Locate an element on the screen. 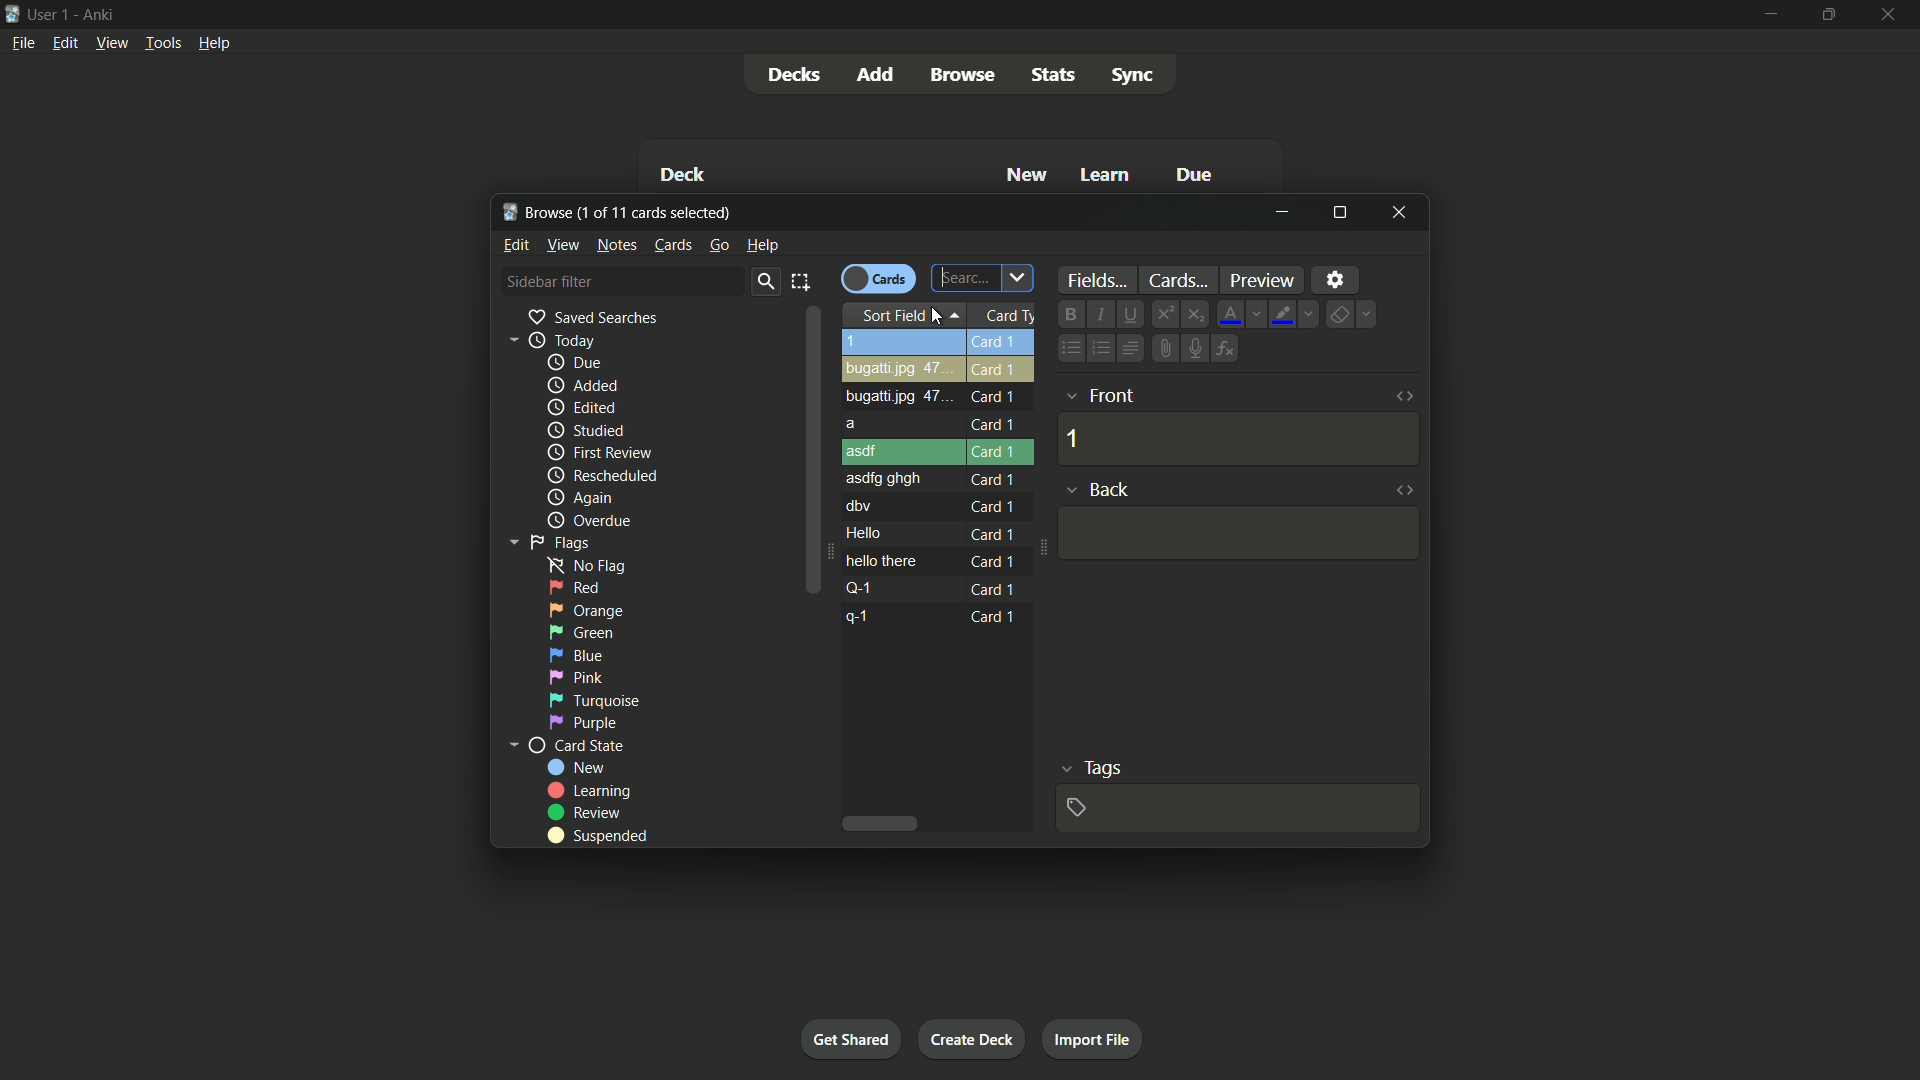  overdue is located at coordinates (593, 521).